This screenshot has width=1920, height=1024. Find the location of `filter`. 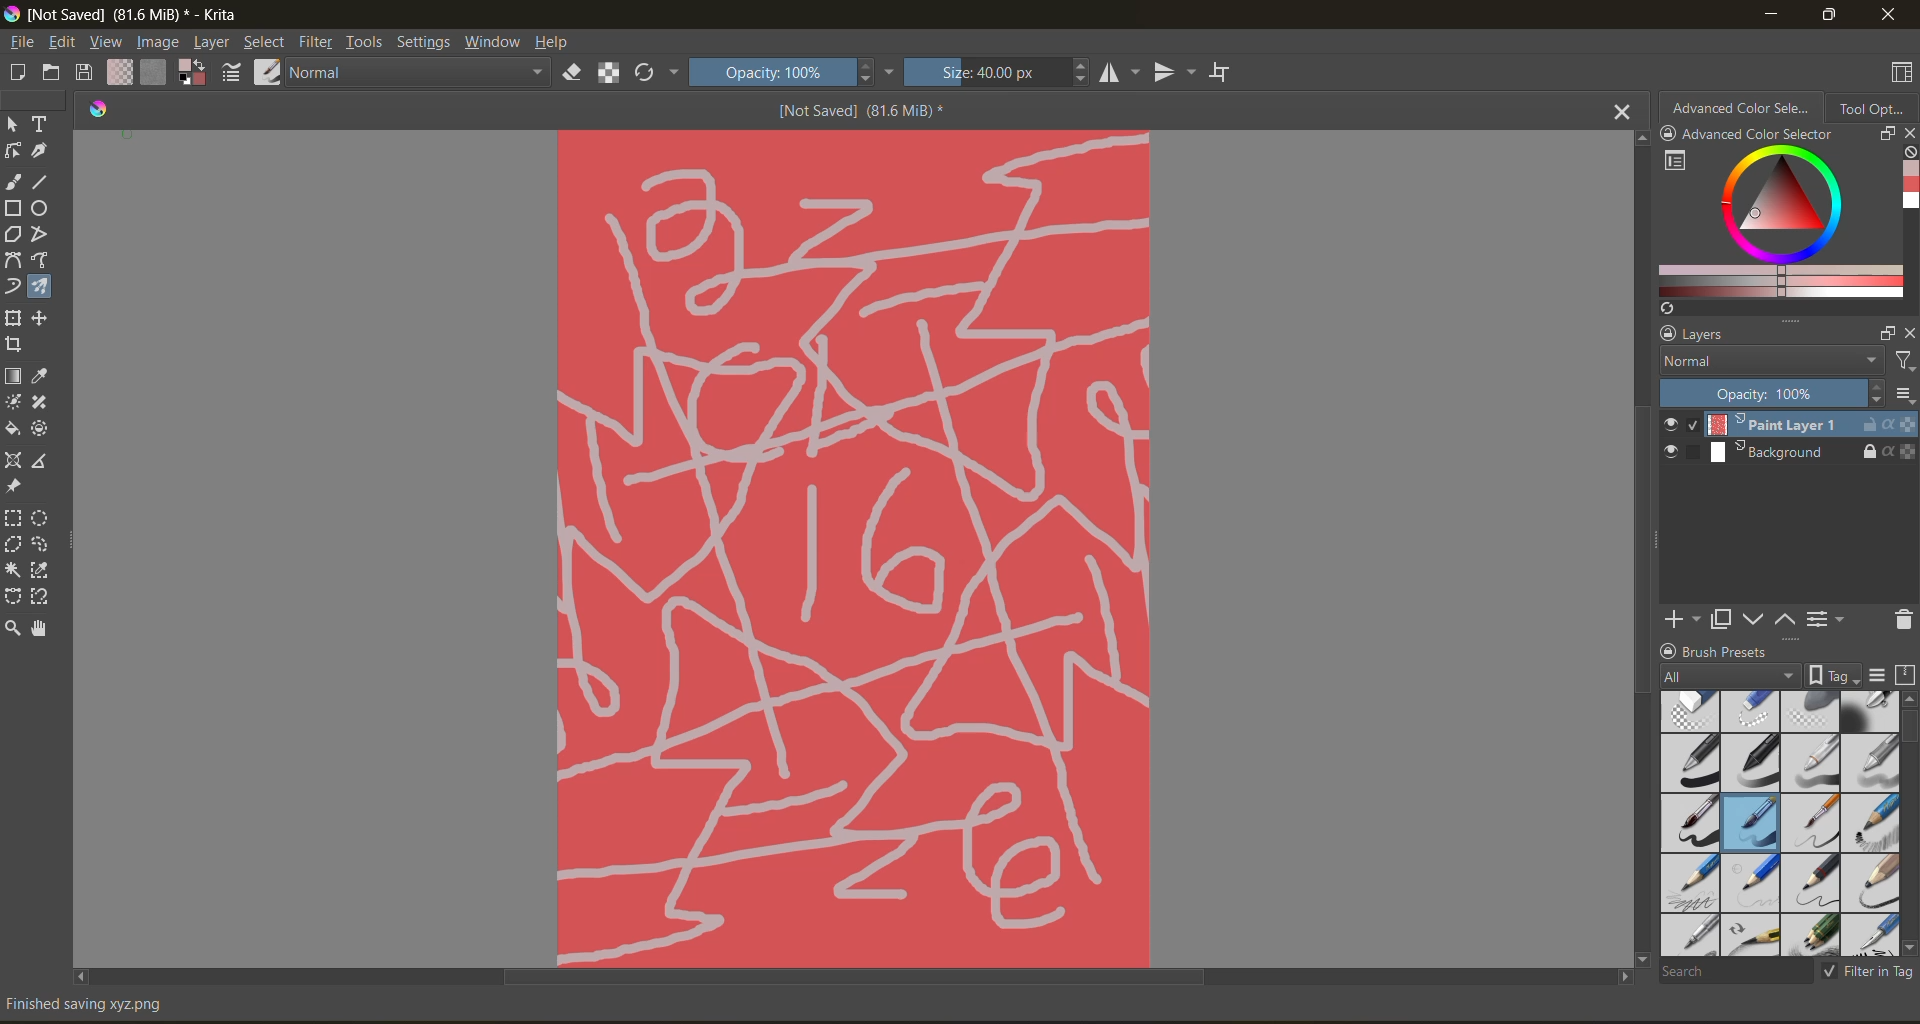

filter is located at coordinates (317, 44).